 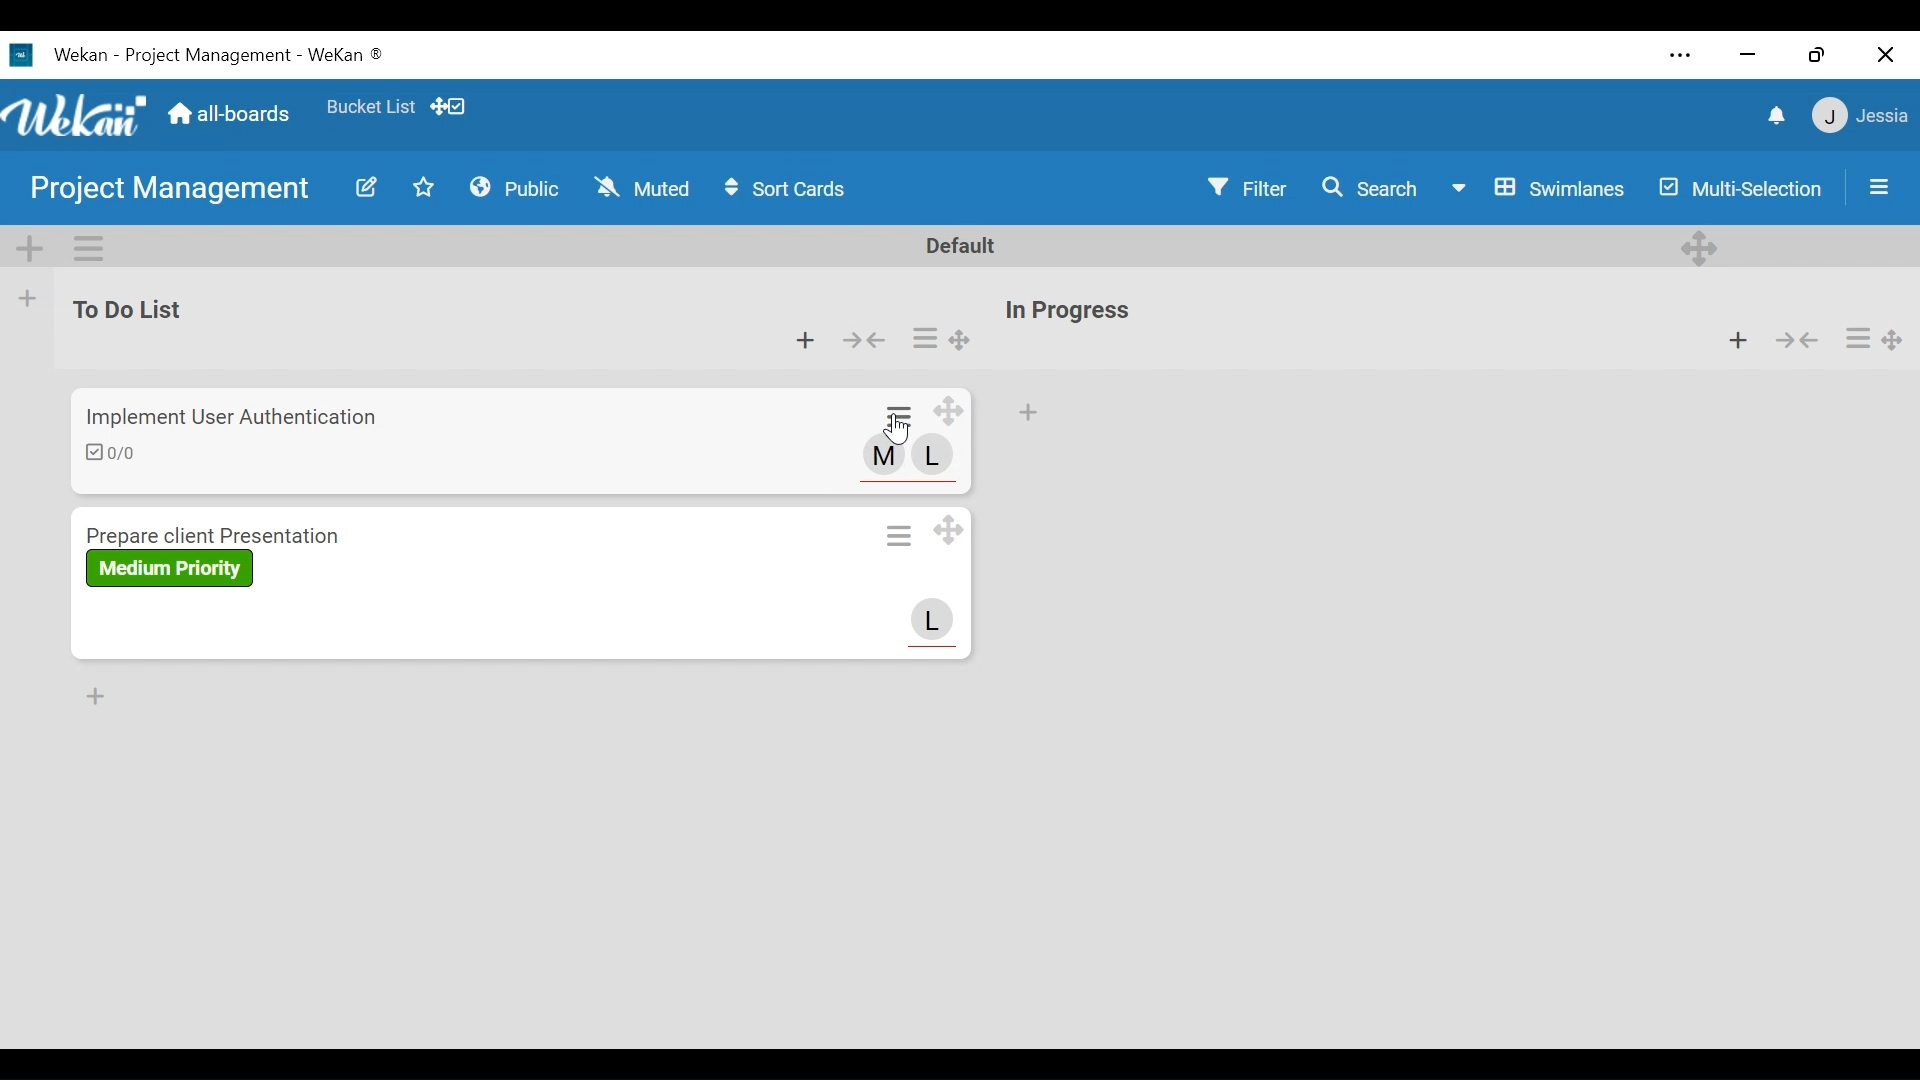 What do you see at coordinates (946, 531) in the screenshot?
I see `Desktop drag handle` at bounding box center [946, 531].